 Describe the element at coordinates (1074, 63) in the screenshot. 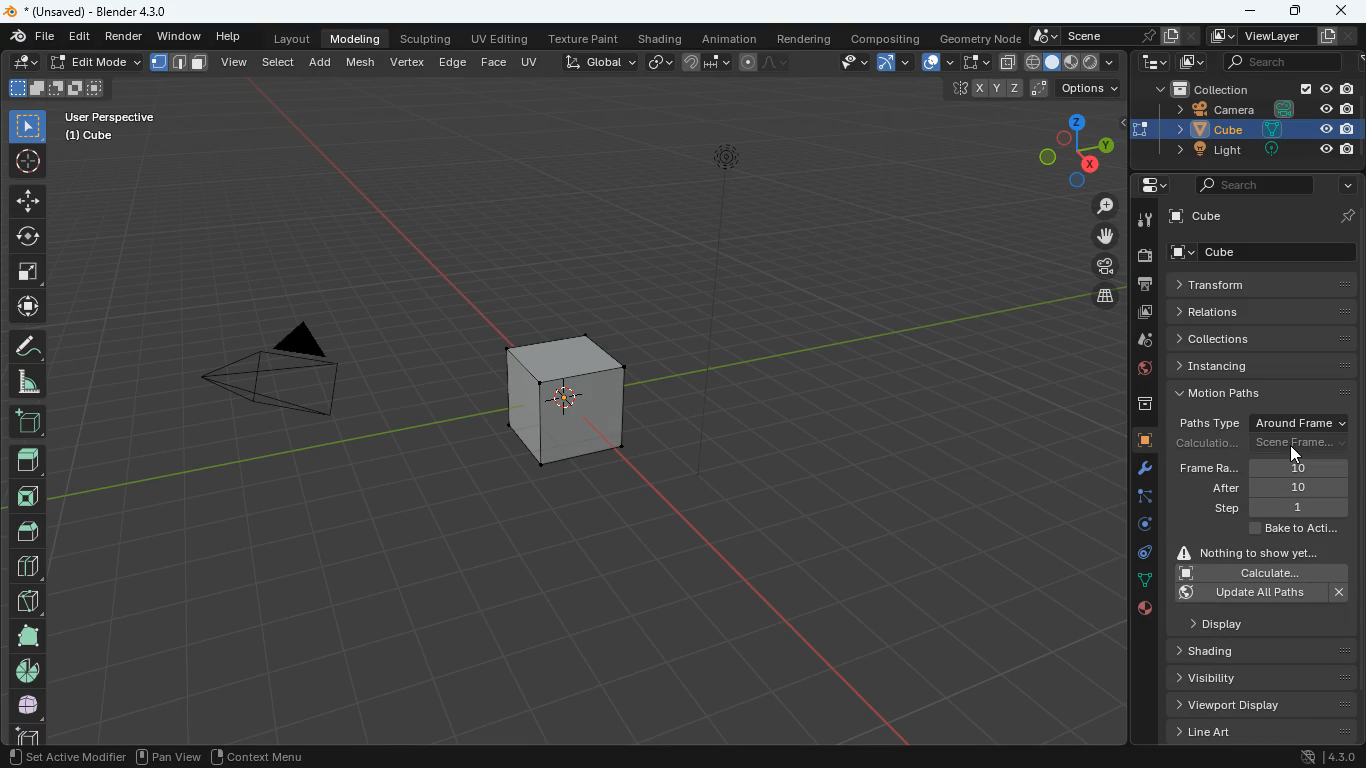

I see `layout` at that location.